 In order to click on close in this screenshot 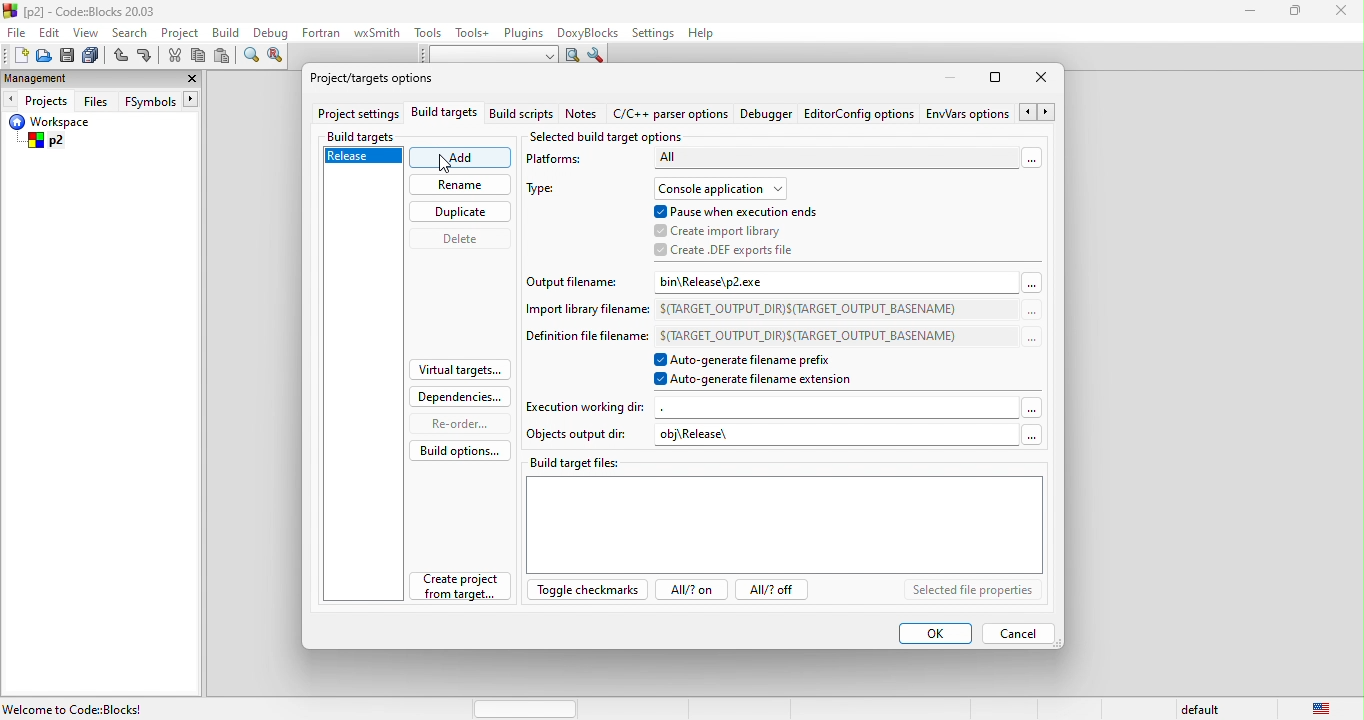, I will do `click(1345, 14)`.